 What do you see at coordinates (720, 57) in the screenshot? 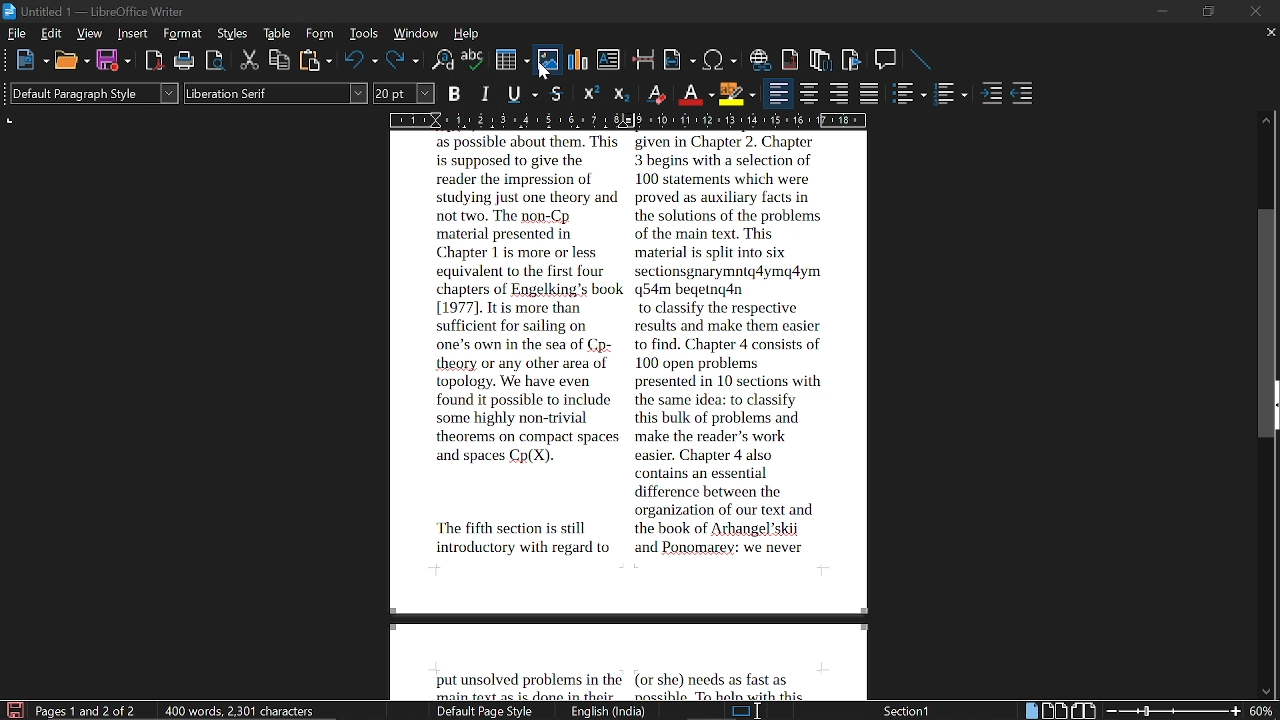
I see `insert special character` at bounding box center [720, 57].